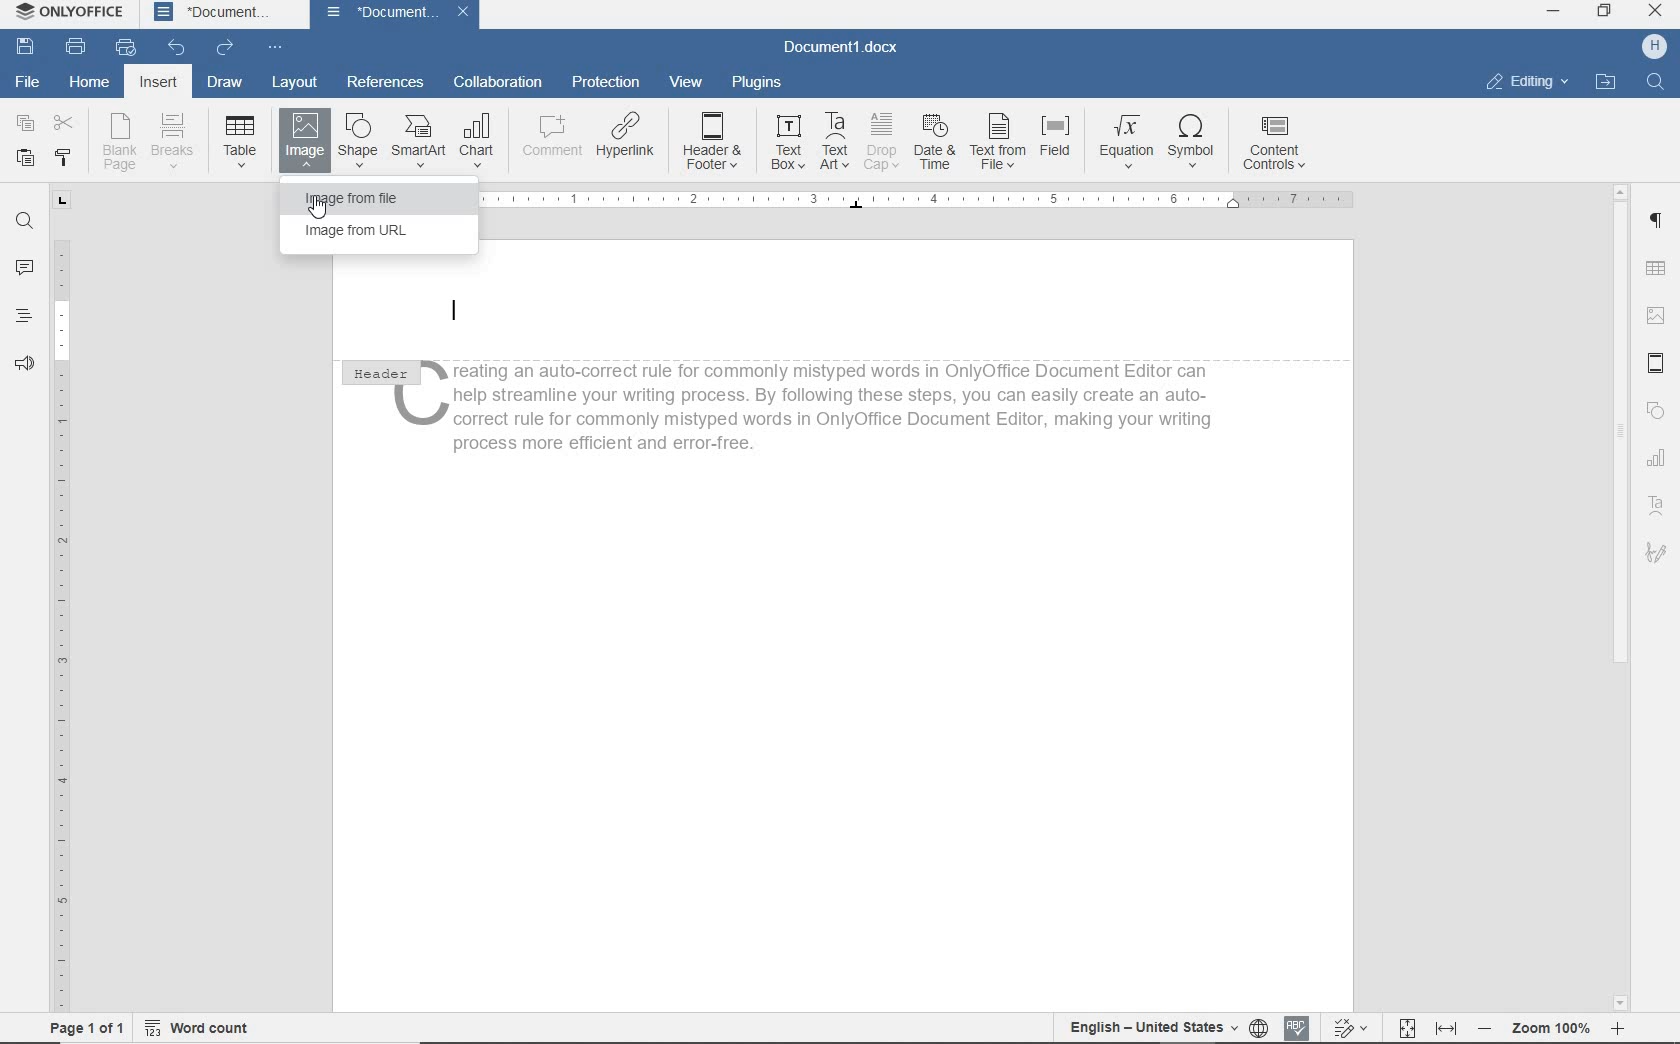  What do you see at coordinates (756, 83) in the screenshot?
I see `PLUGINS` at bounding box center [756, 83].